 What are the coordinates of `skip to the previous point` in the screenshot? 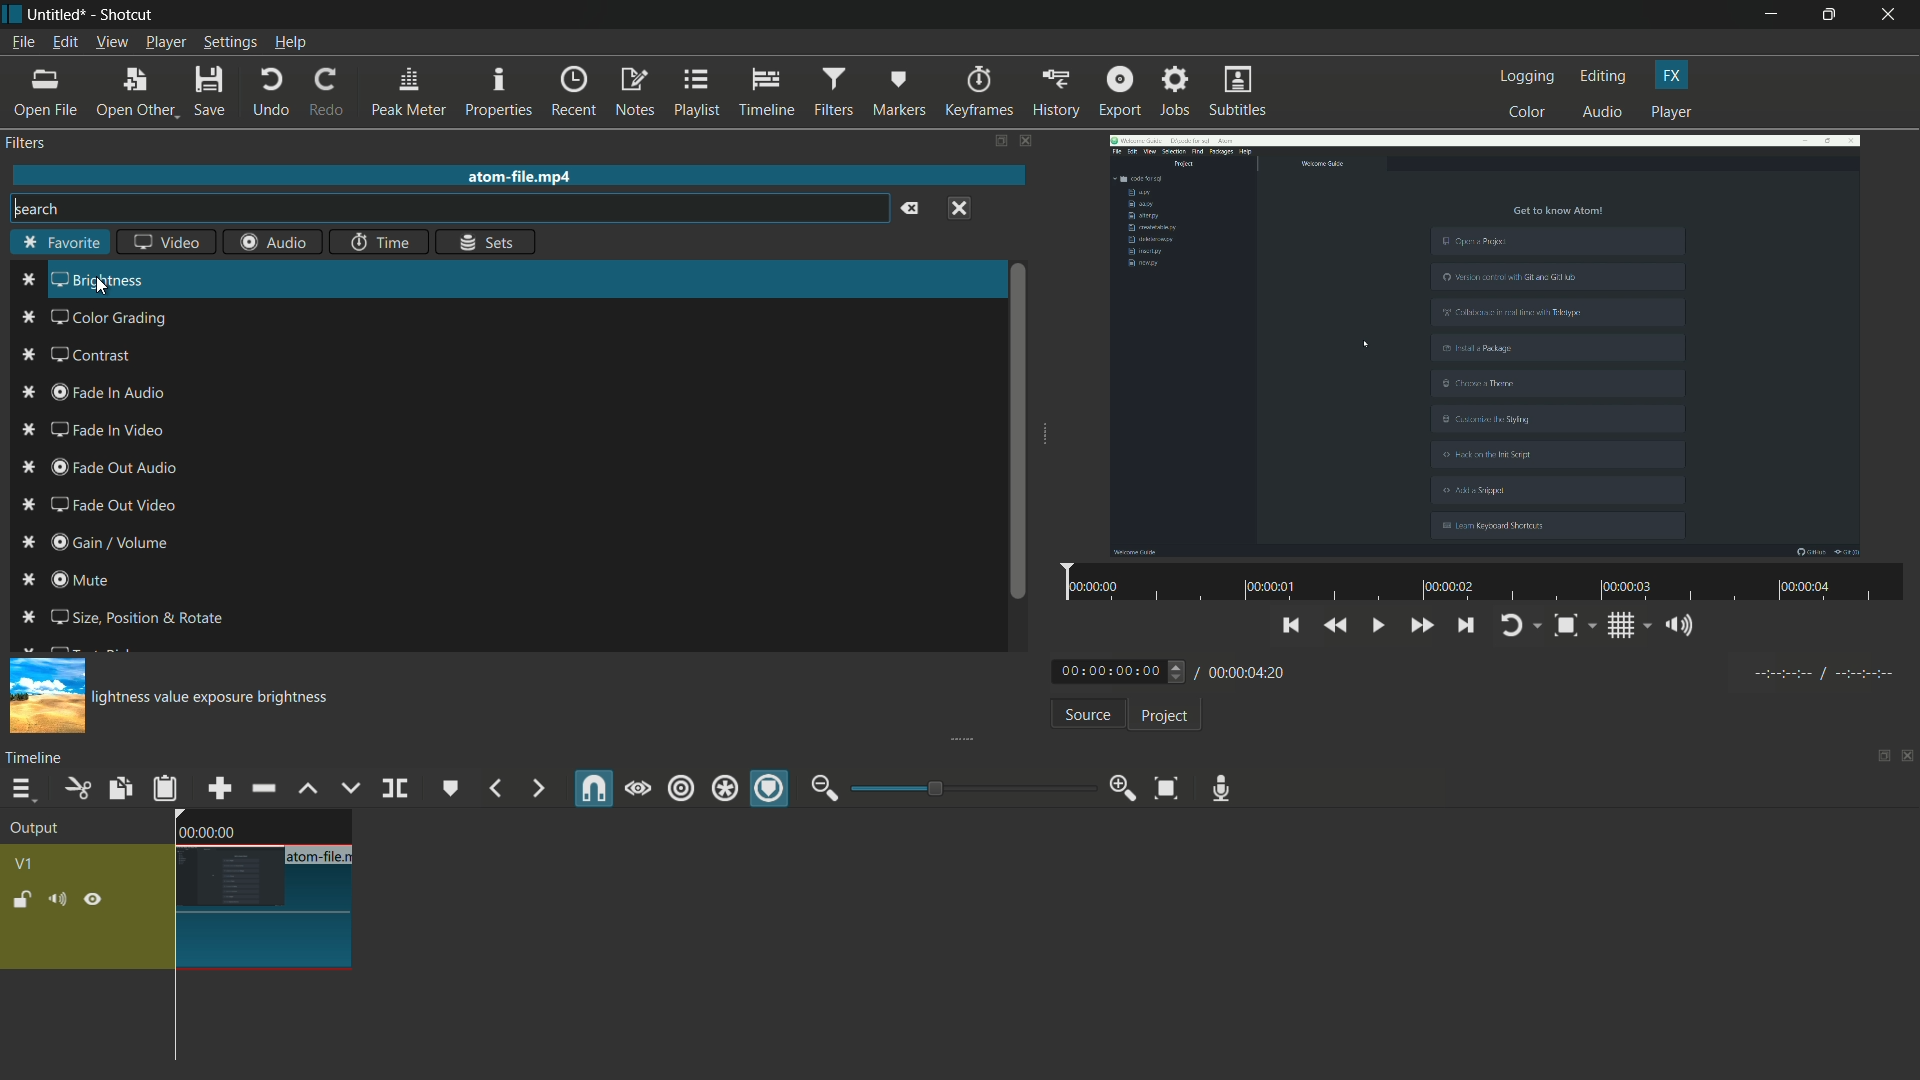 It's located at (1291, 623).